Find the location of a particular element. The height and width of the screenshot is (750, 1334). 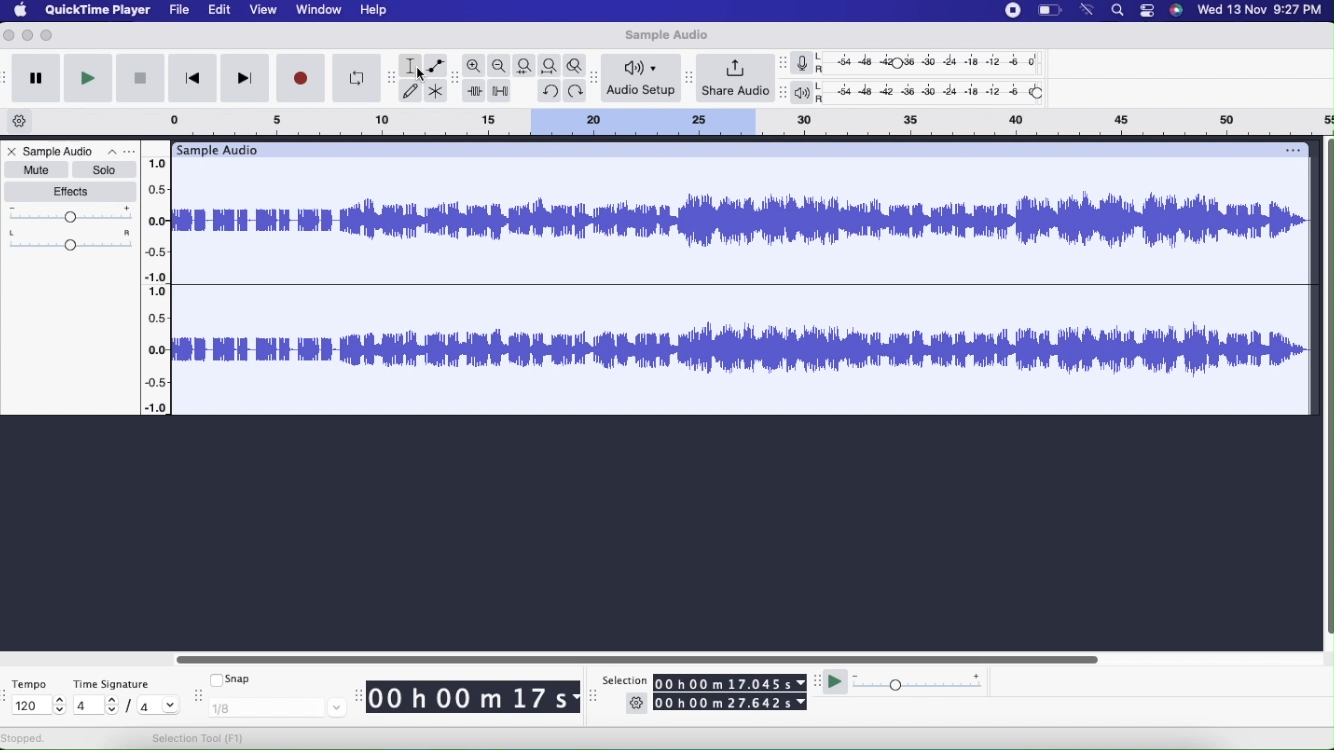

Selection Tool is located at coordinates (200, 738).